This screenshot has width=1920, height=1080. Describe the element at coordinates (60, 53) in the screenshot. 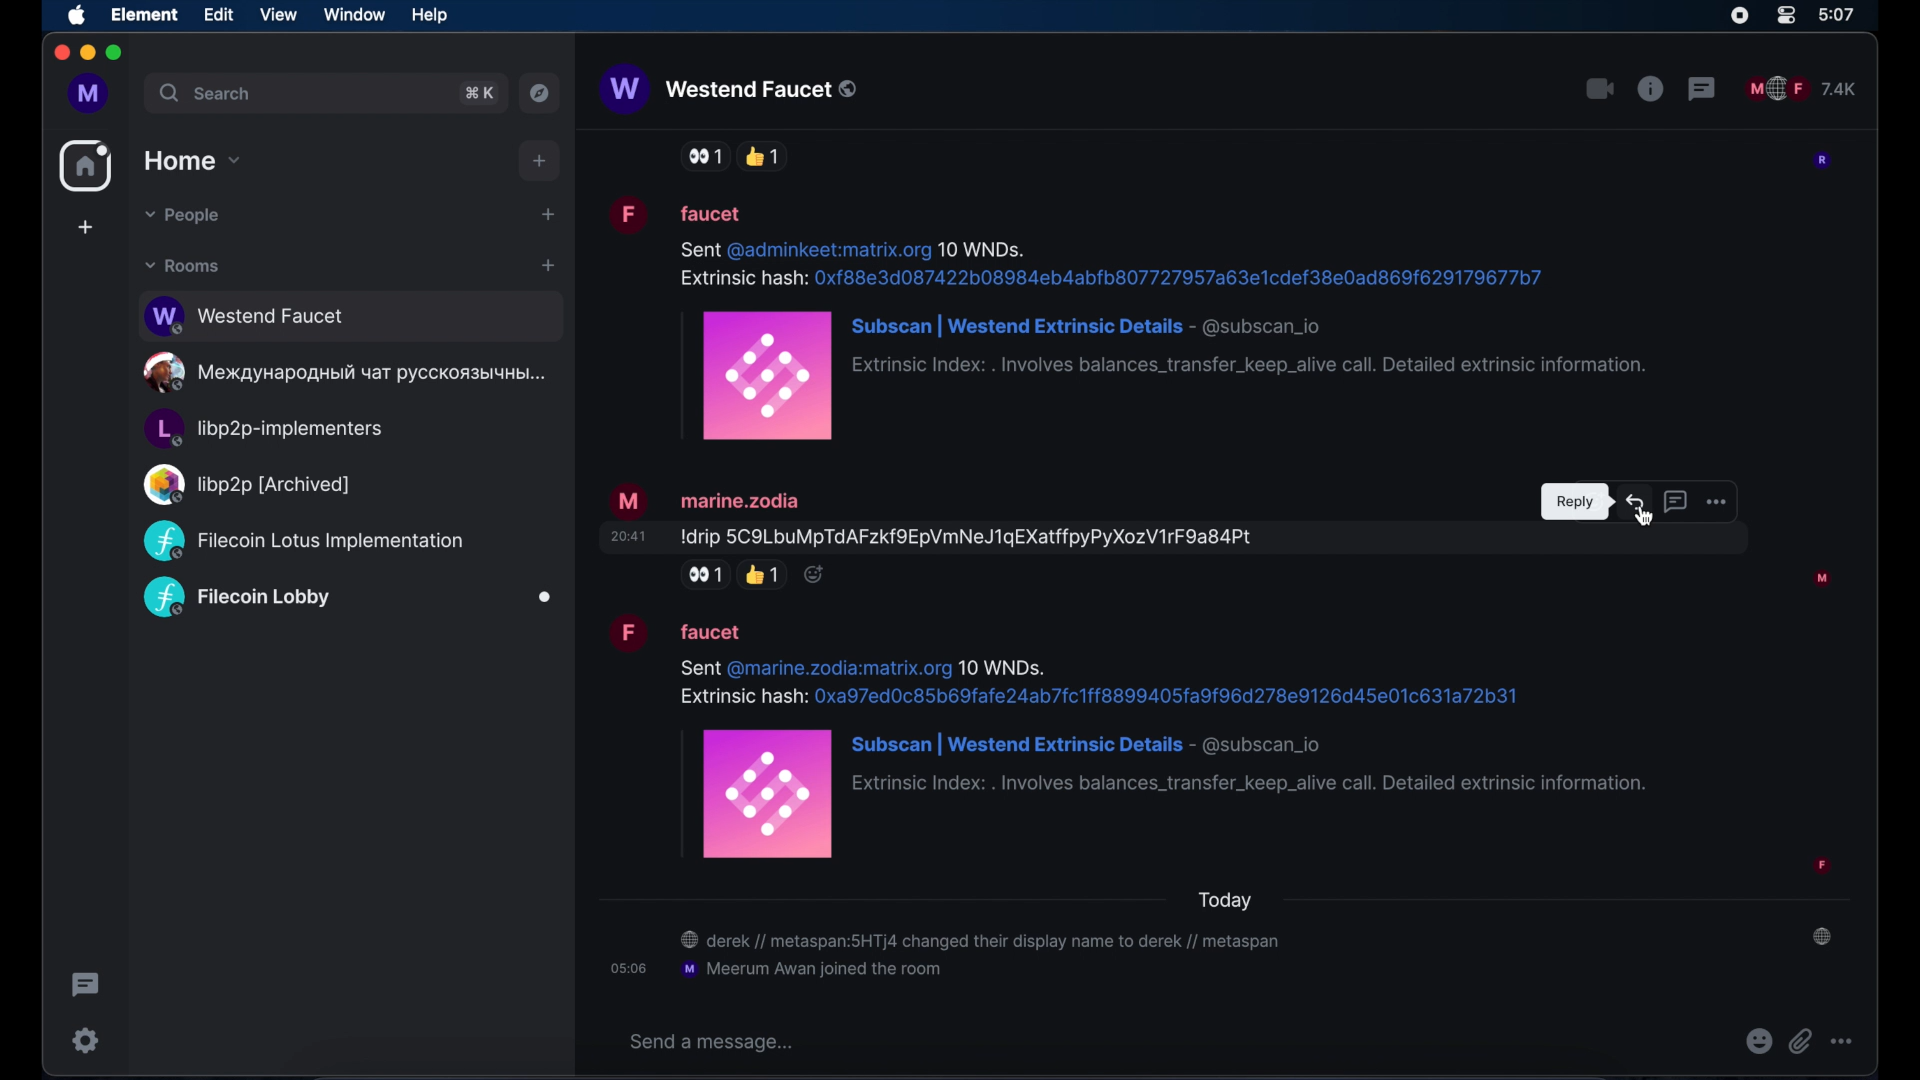

I see `close` at that location.